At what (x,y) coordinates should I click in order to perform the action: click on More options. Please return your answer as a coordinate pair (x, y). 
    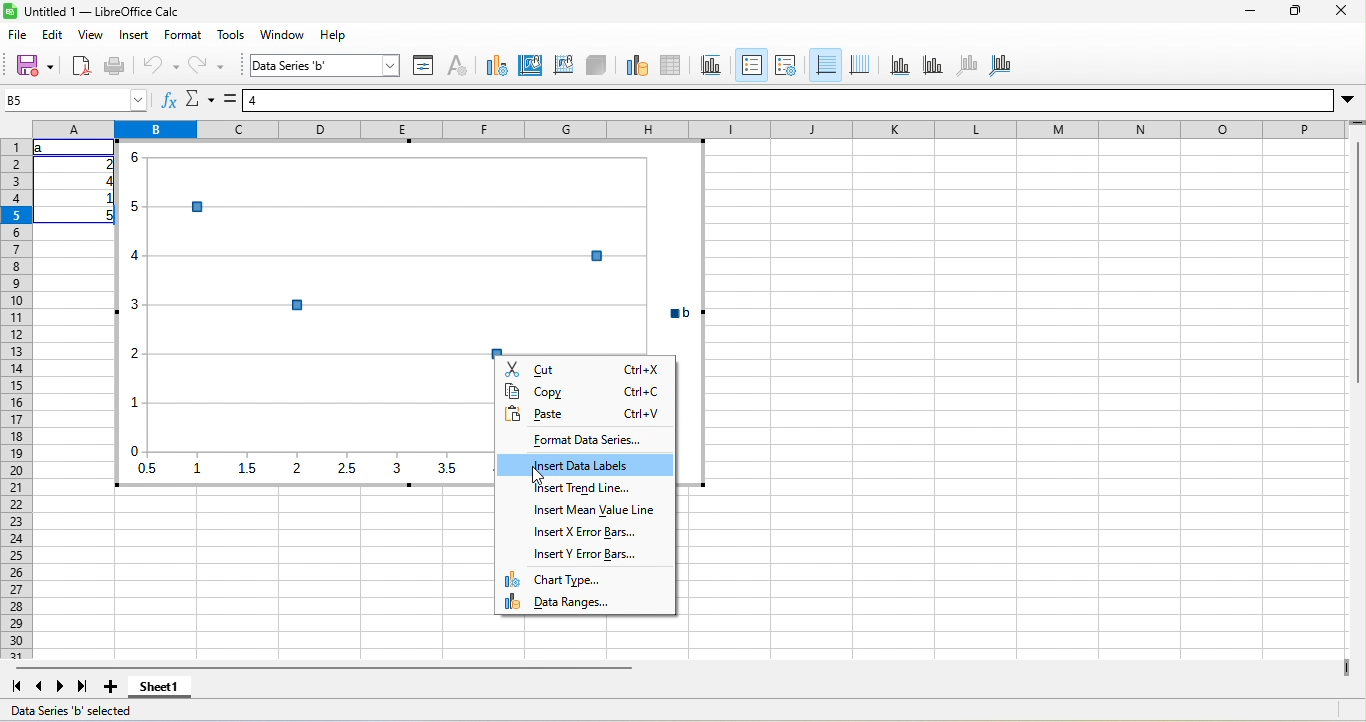
    Looking at the image, I should click on (1348, 101).